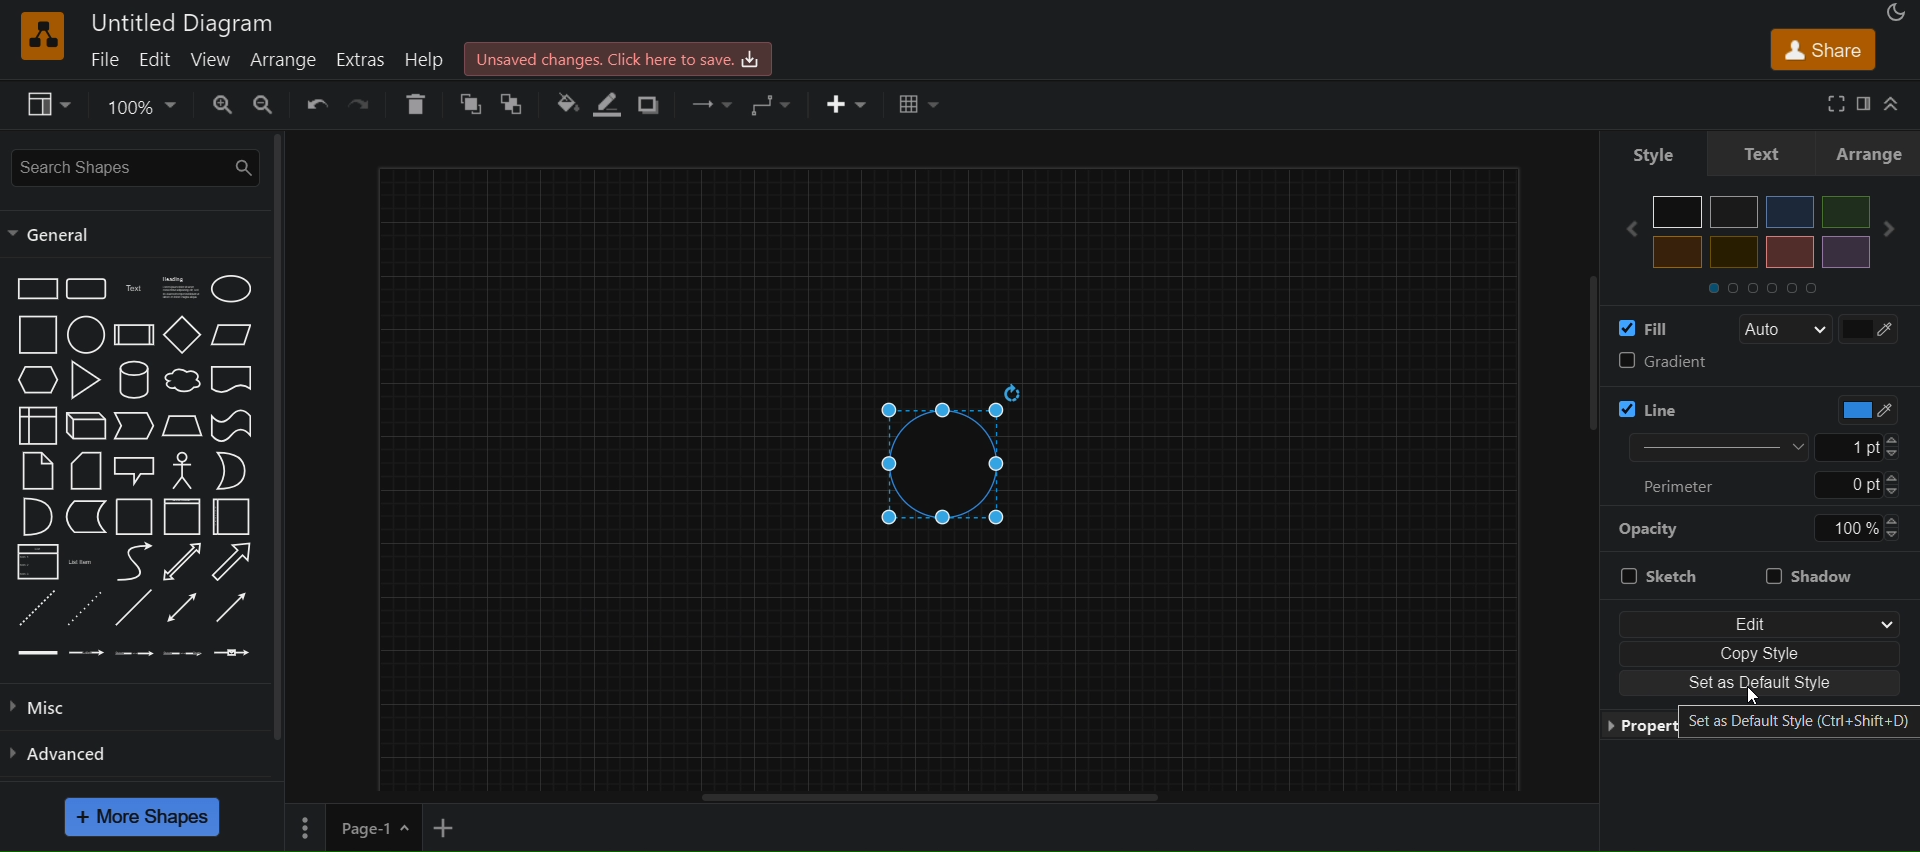 This screenshot has height=852, width=1920. I want to click on copy style, so click(1759, 654).